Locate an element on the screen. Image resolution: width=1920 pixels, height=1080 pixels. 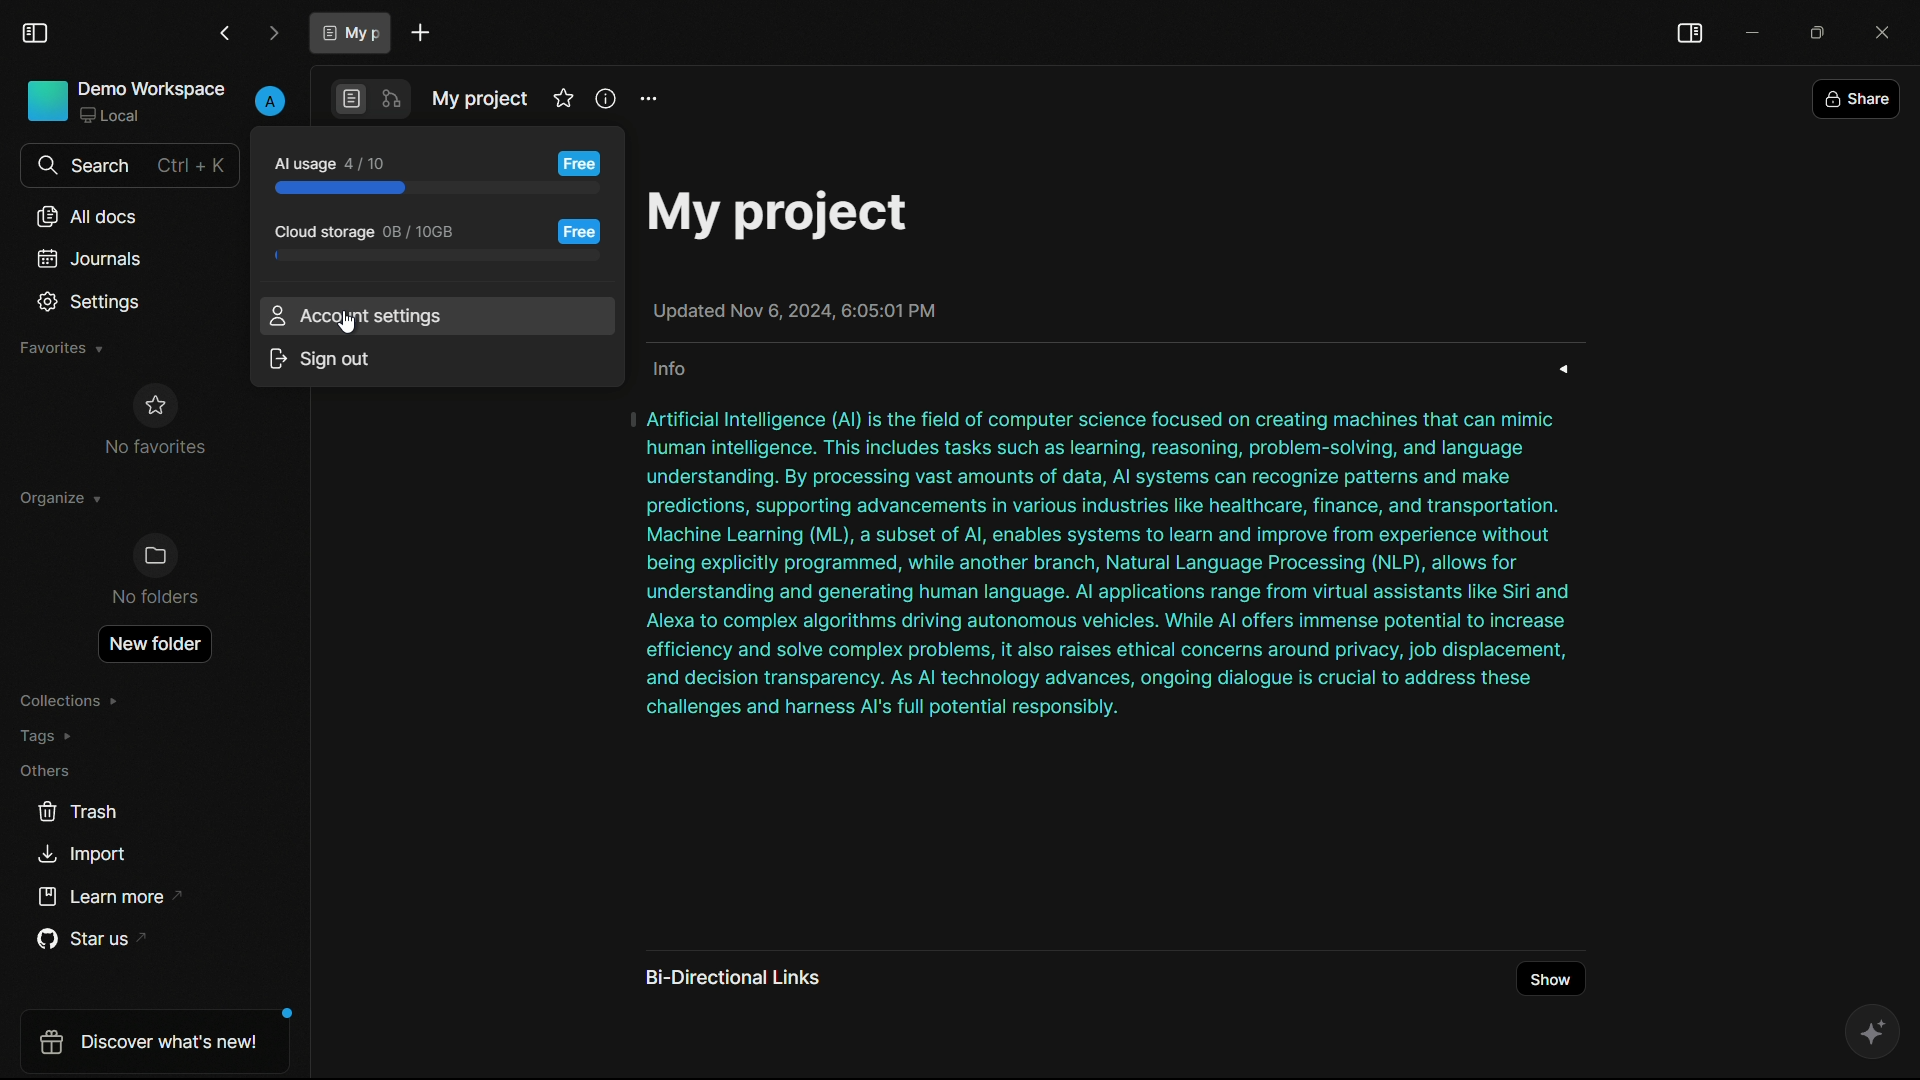
tags is located at coordinates (47, 741).